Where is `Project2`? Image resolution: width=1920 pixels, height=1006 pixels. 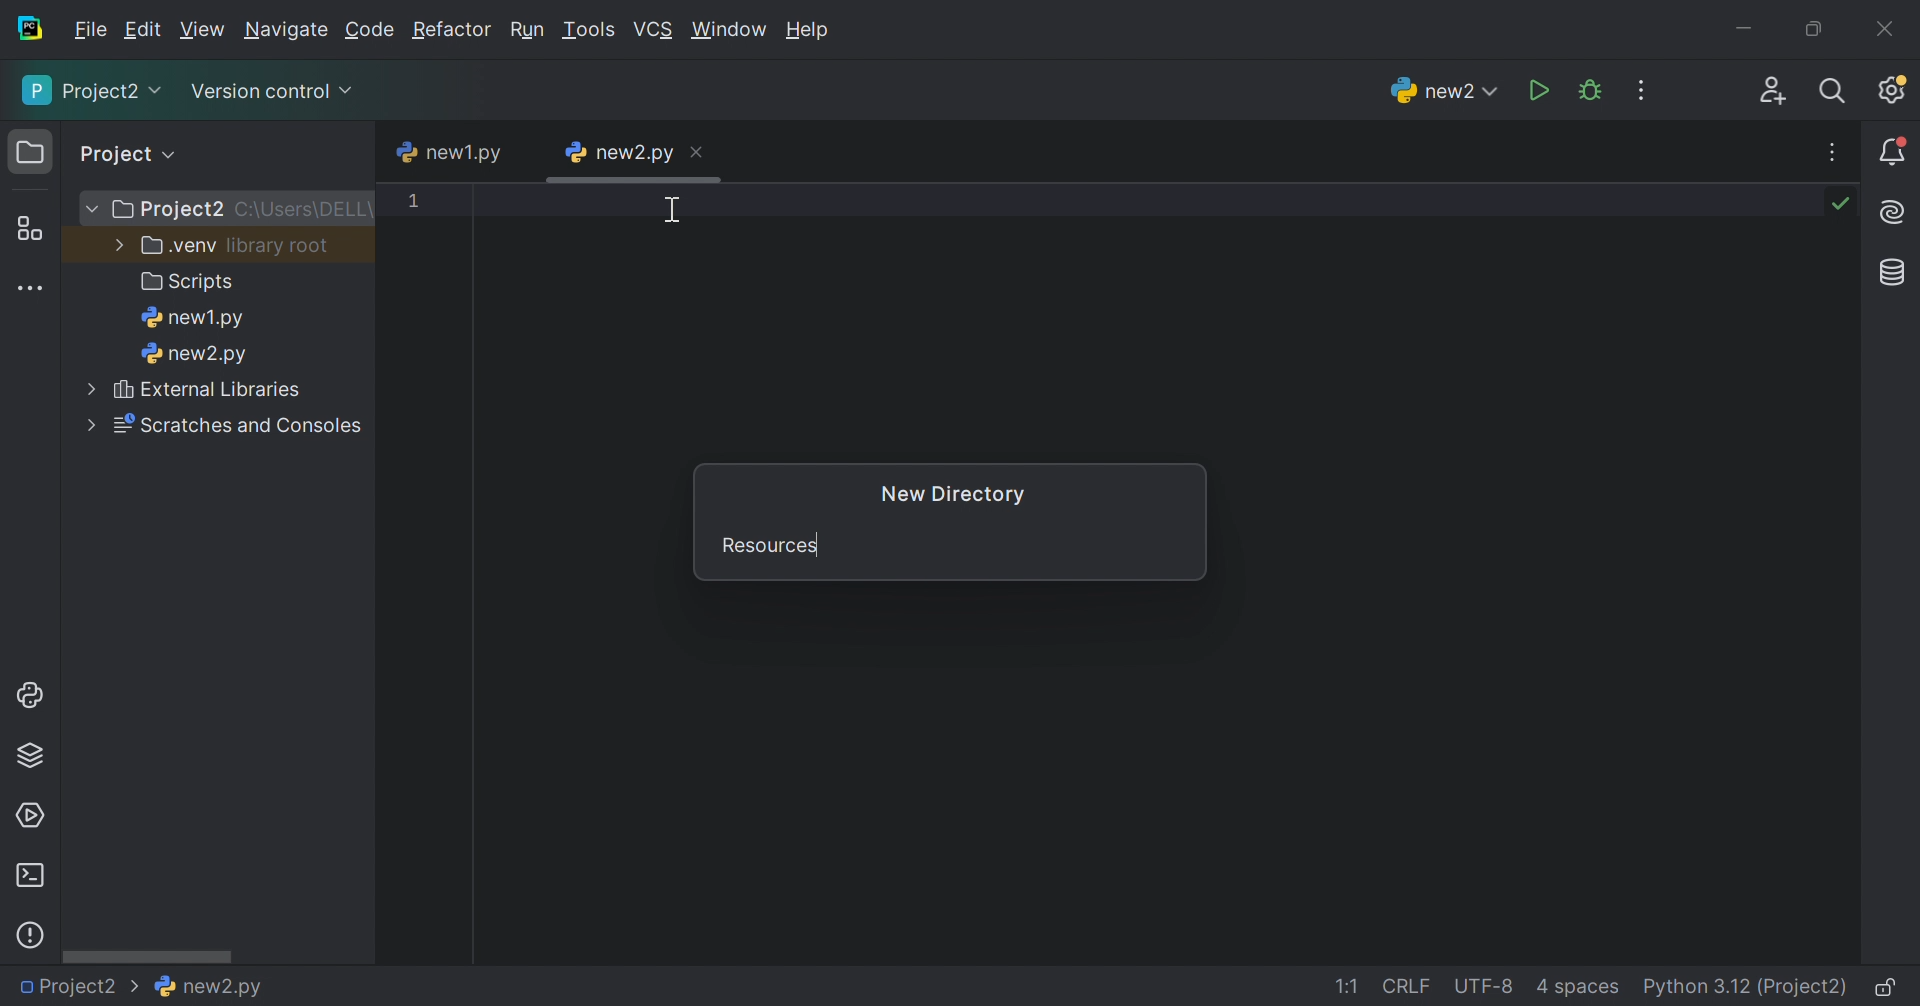 Project2 is located at coordinates (71, 987).